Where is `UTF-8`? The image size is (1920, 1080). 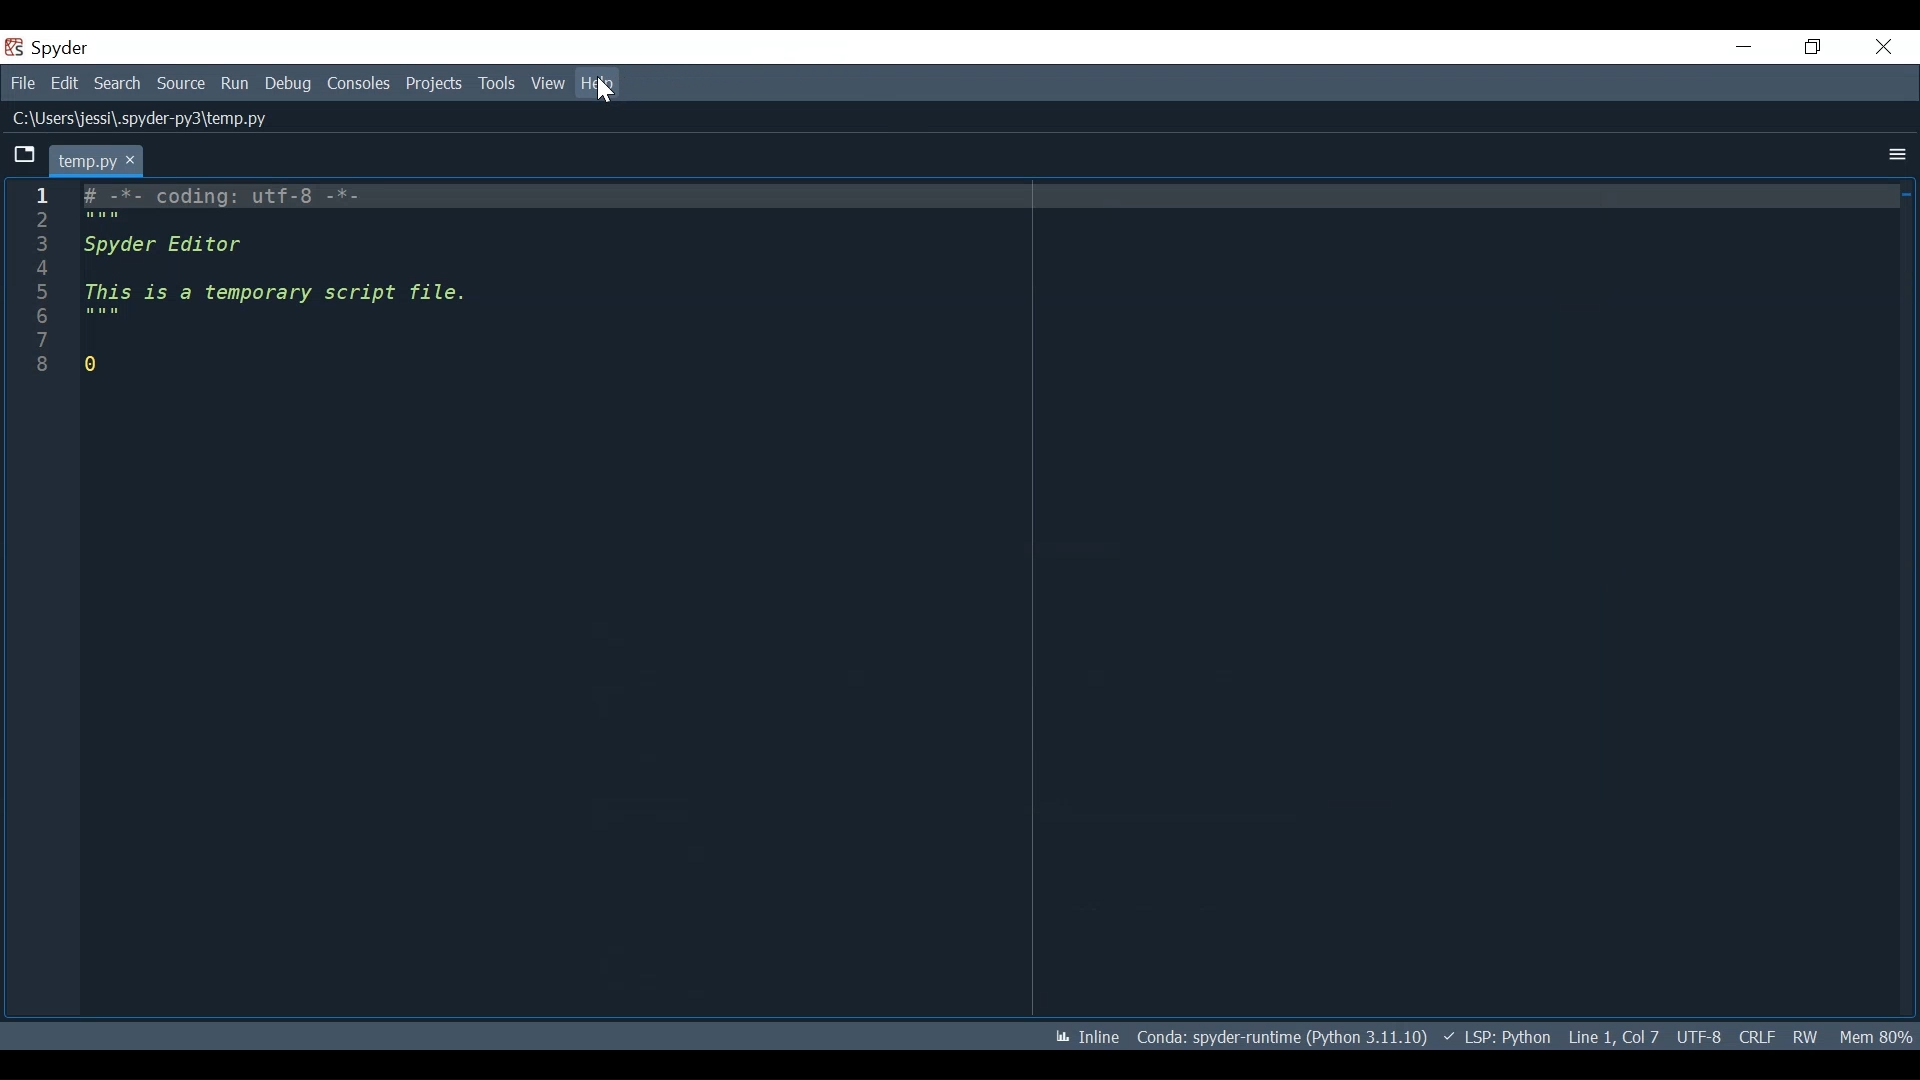
UTF-8 is located at coordinates (1702, 1035).